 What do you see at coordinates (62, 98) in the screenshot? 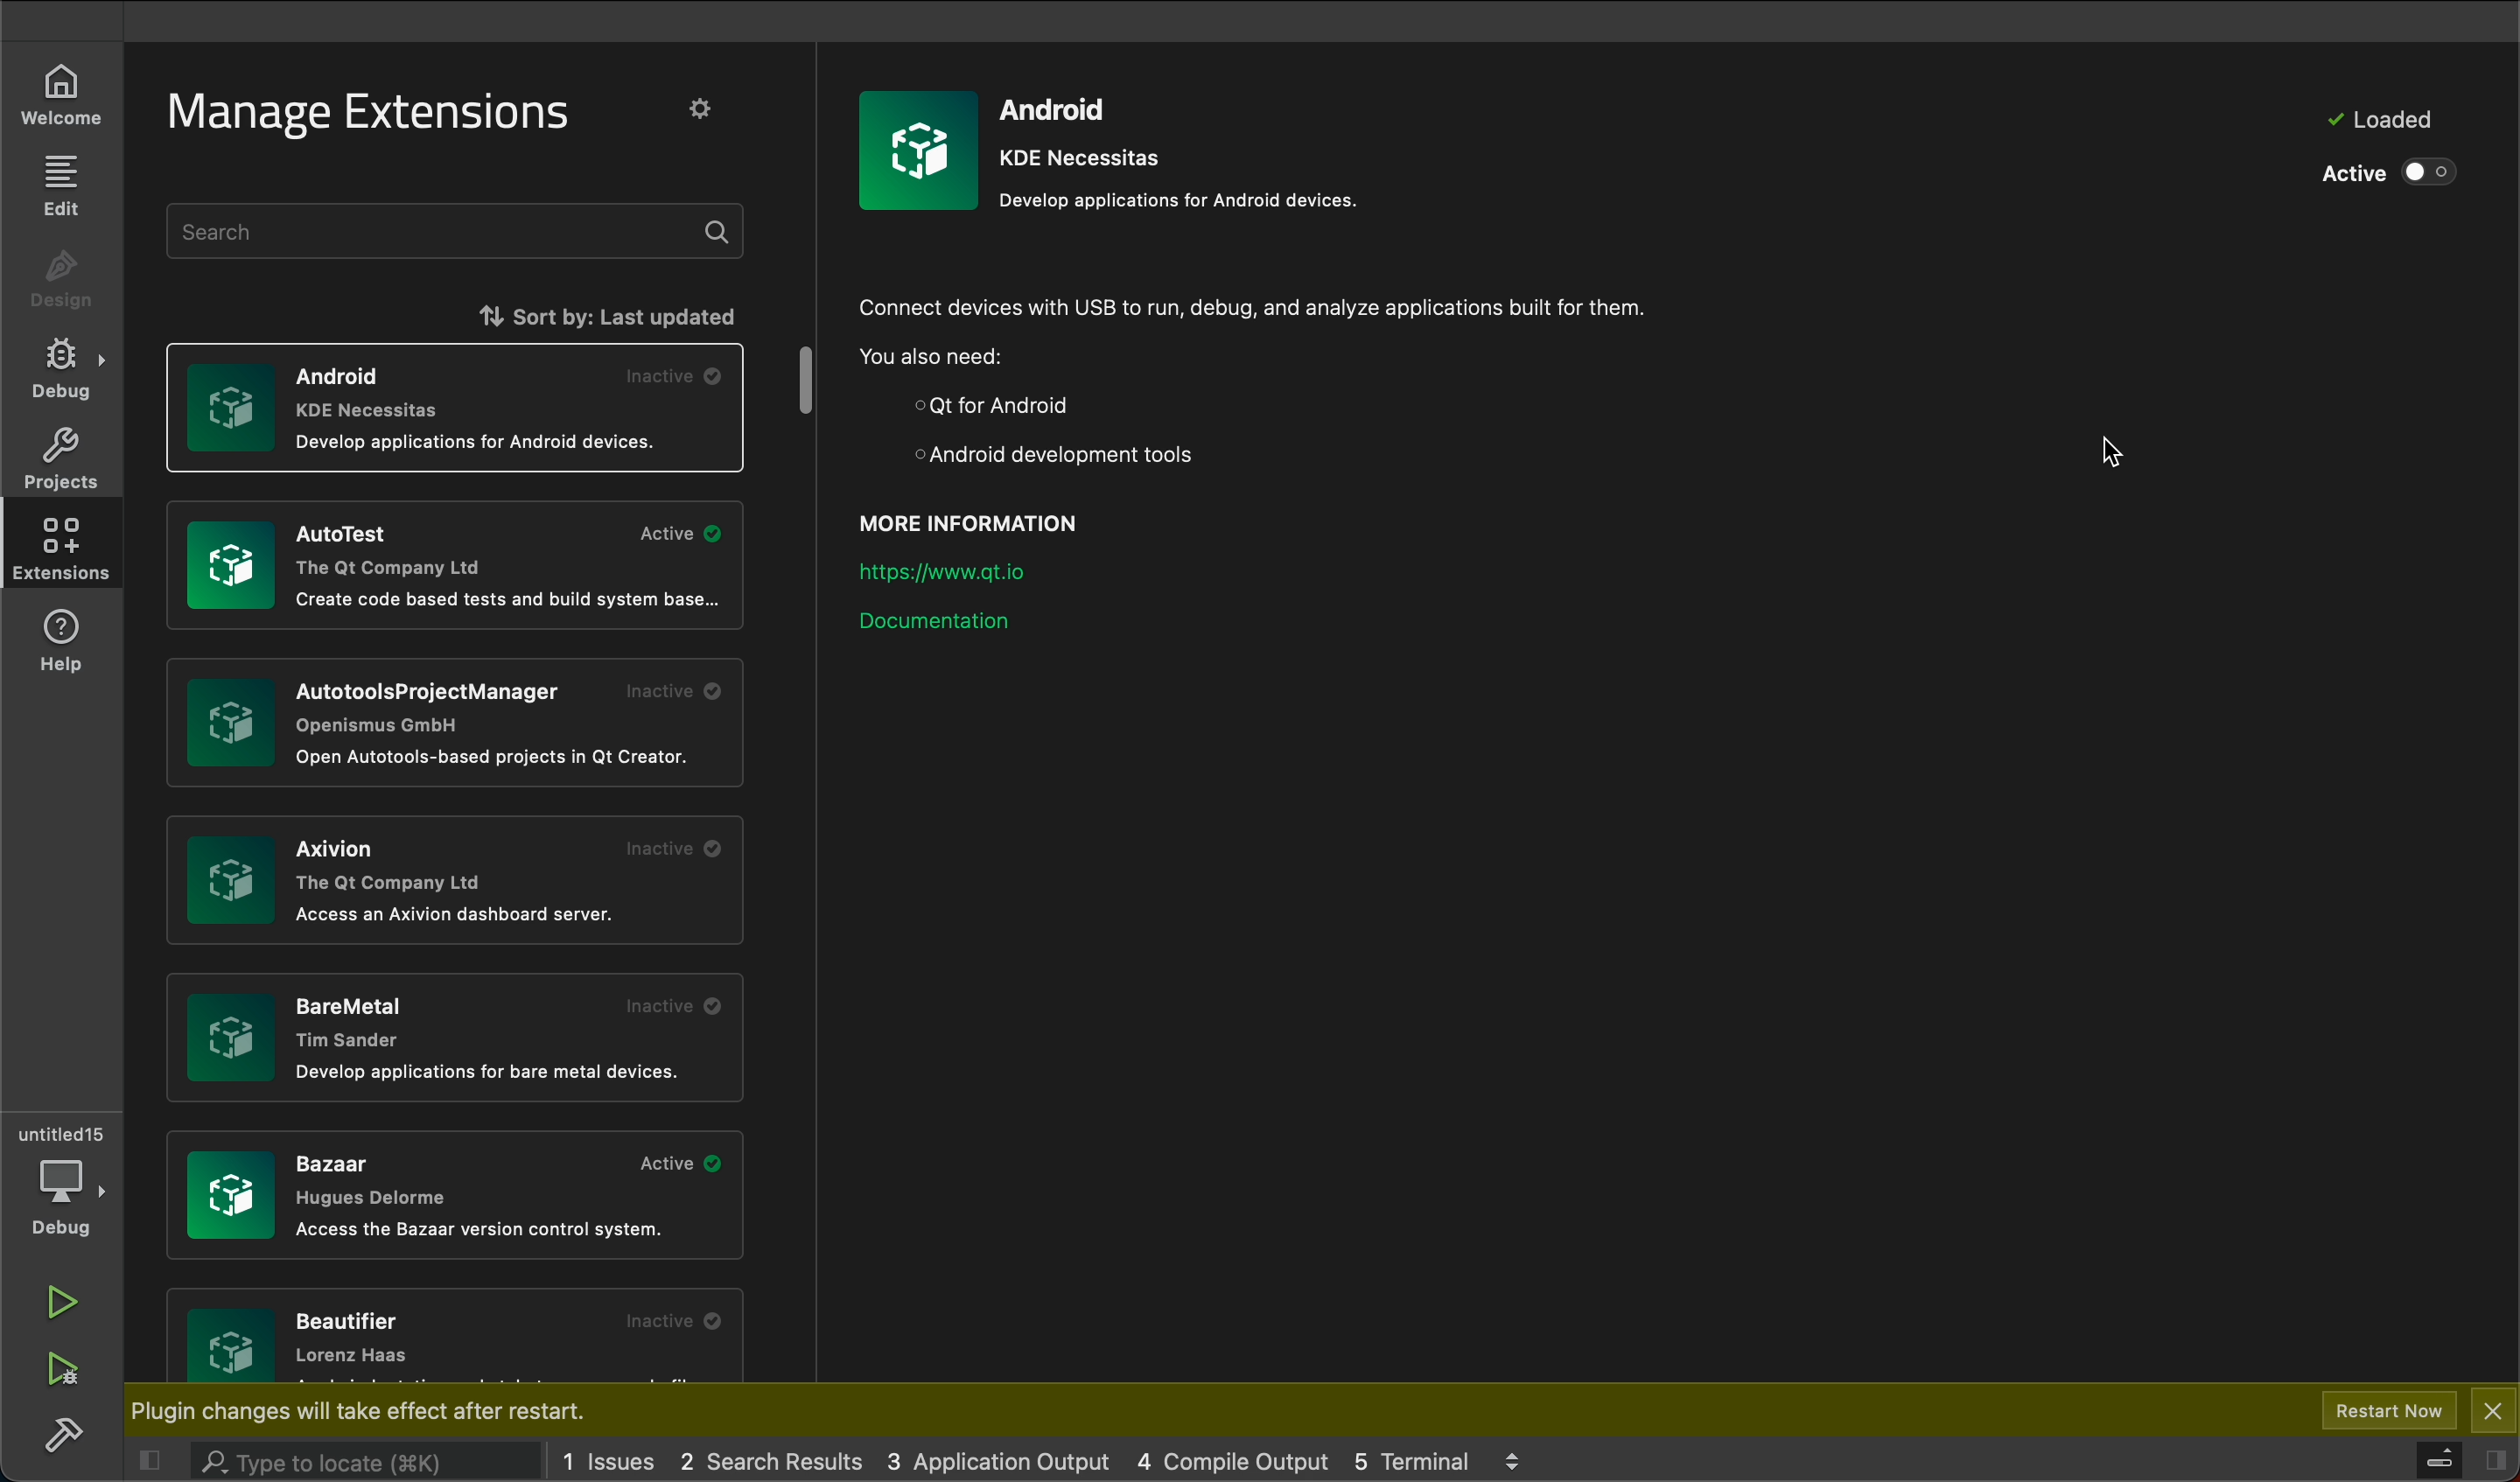
I see `welcome` at bounding box center [62, 98].